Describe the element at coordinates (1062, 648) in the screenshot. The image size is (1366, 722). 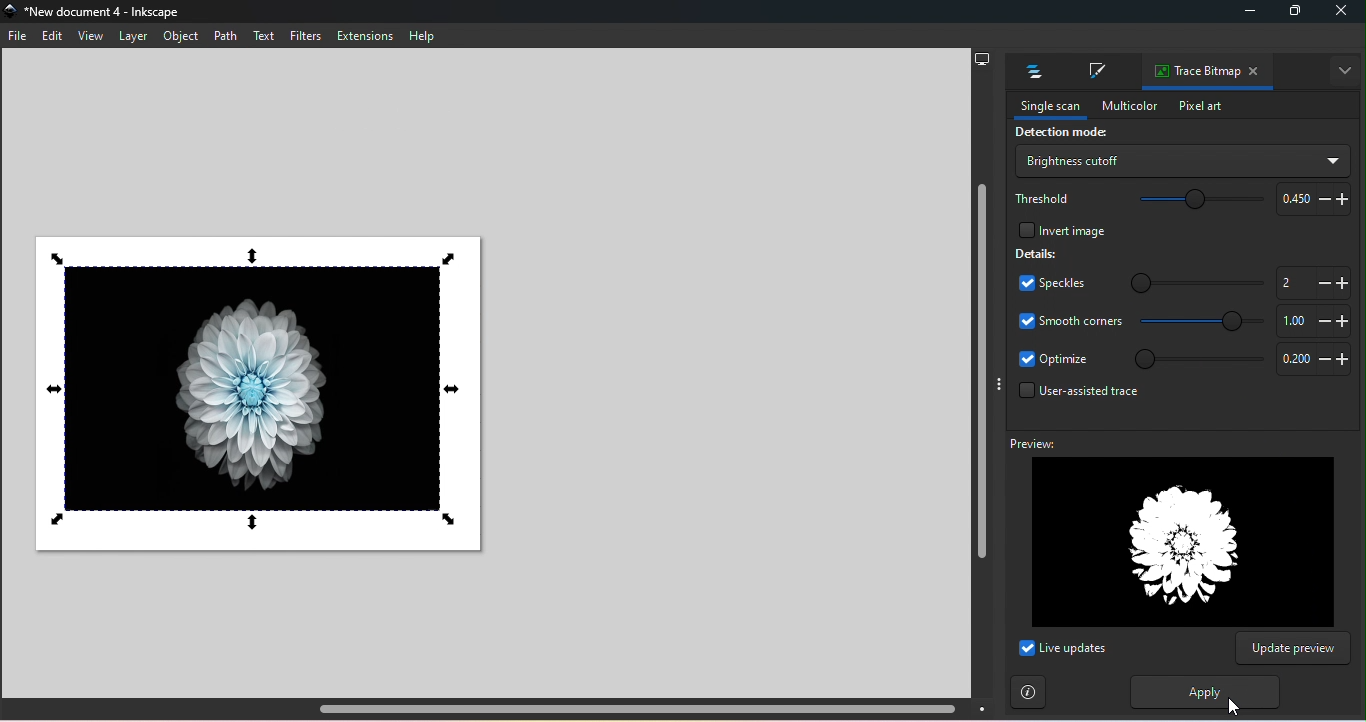
I see `Live updates` at that location.